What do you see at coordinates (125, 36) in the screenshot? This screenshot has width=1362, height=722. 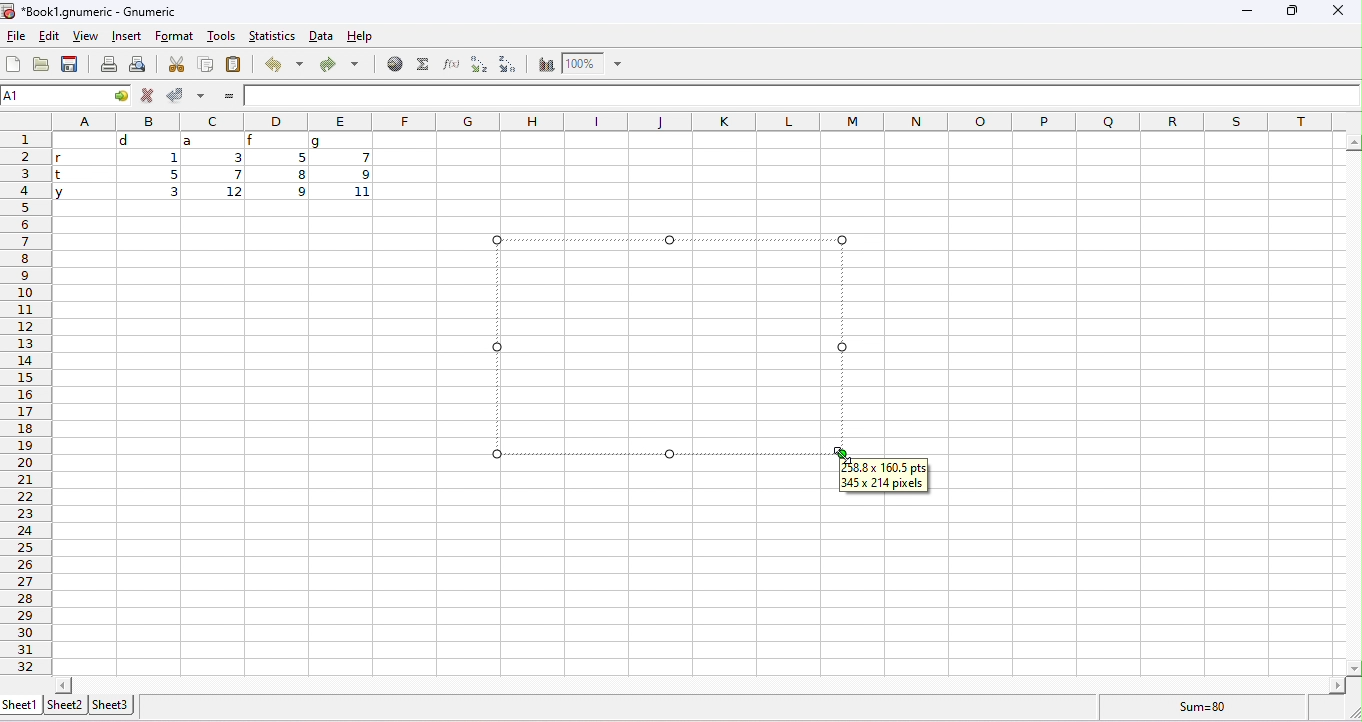 I see `insert` at bounding box center [125, 36].